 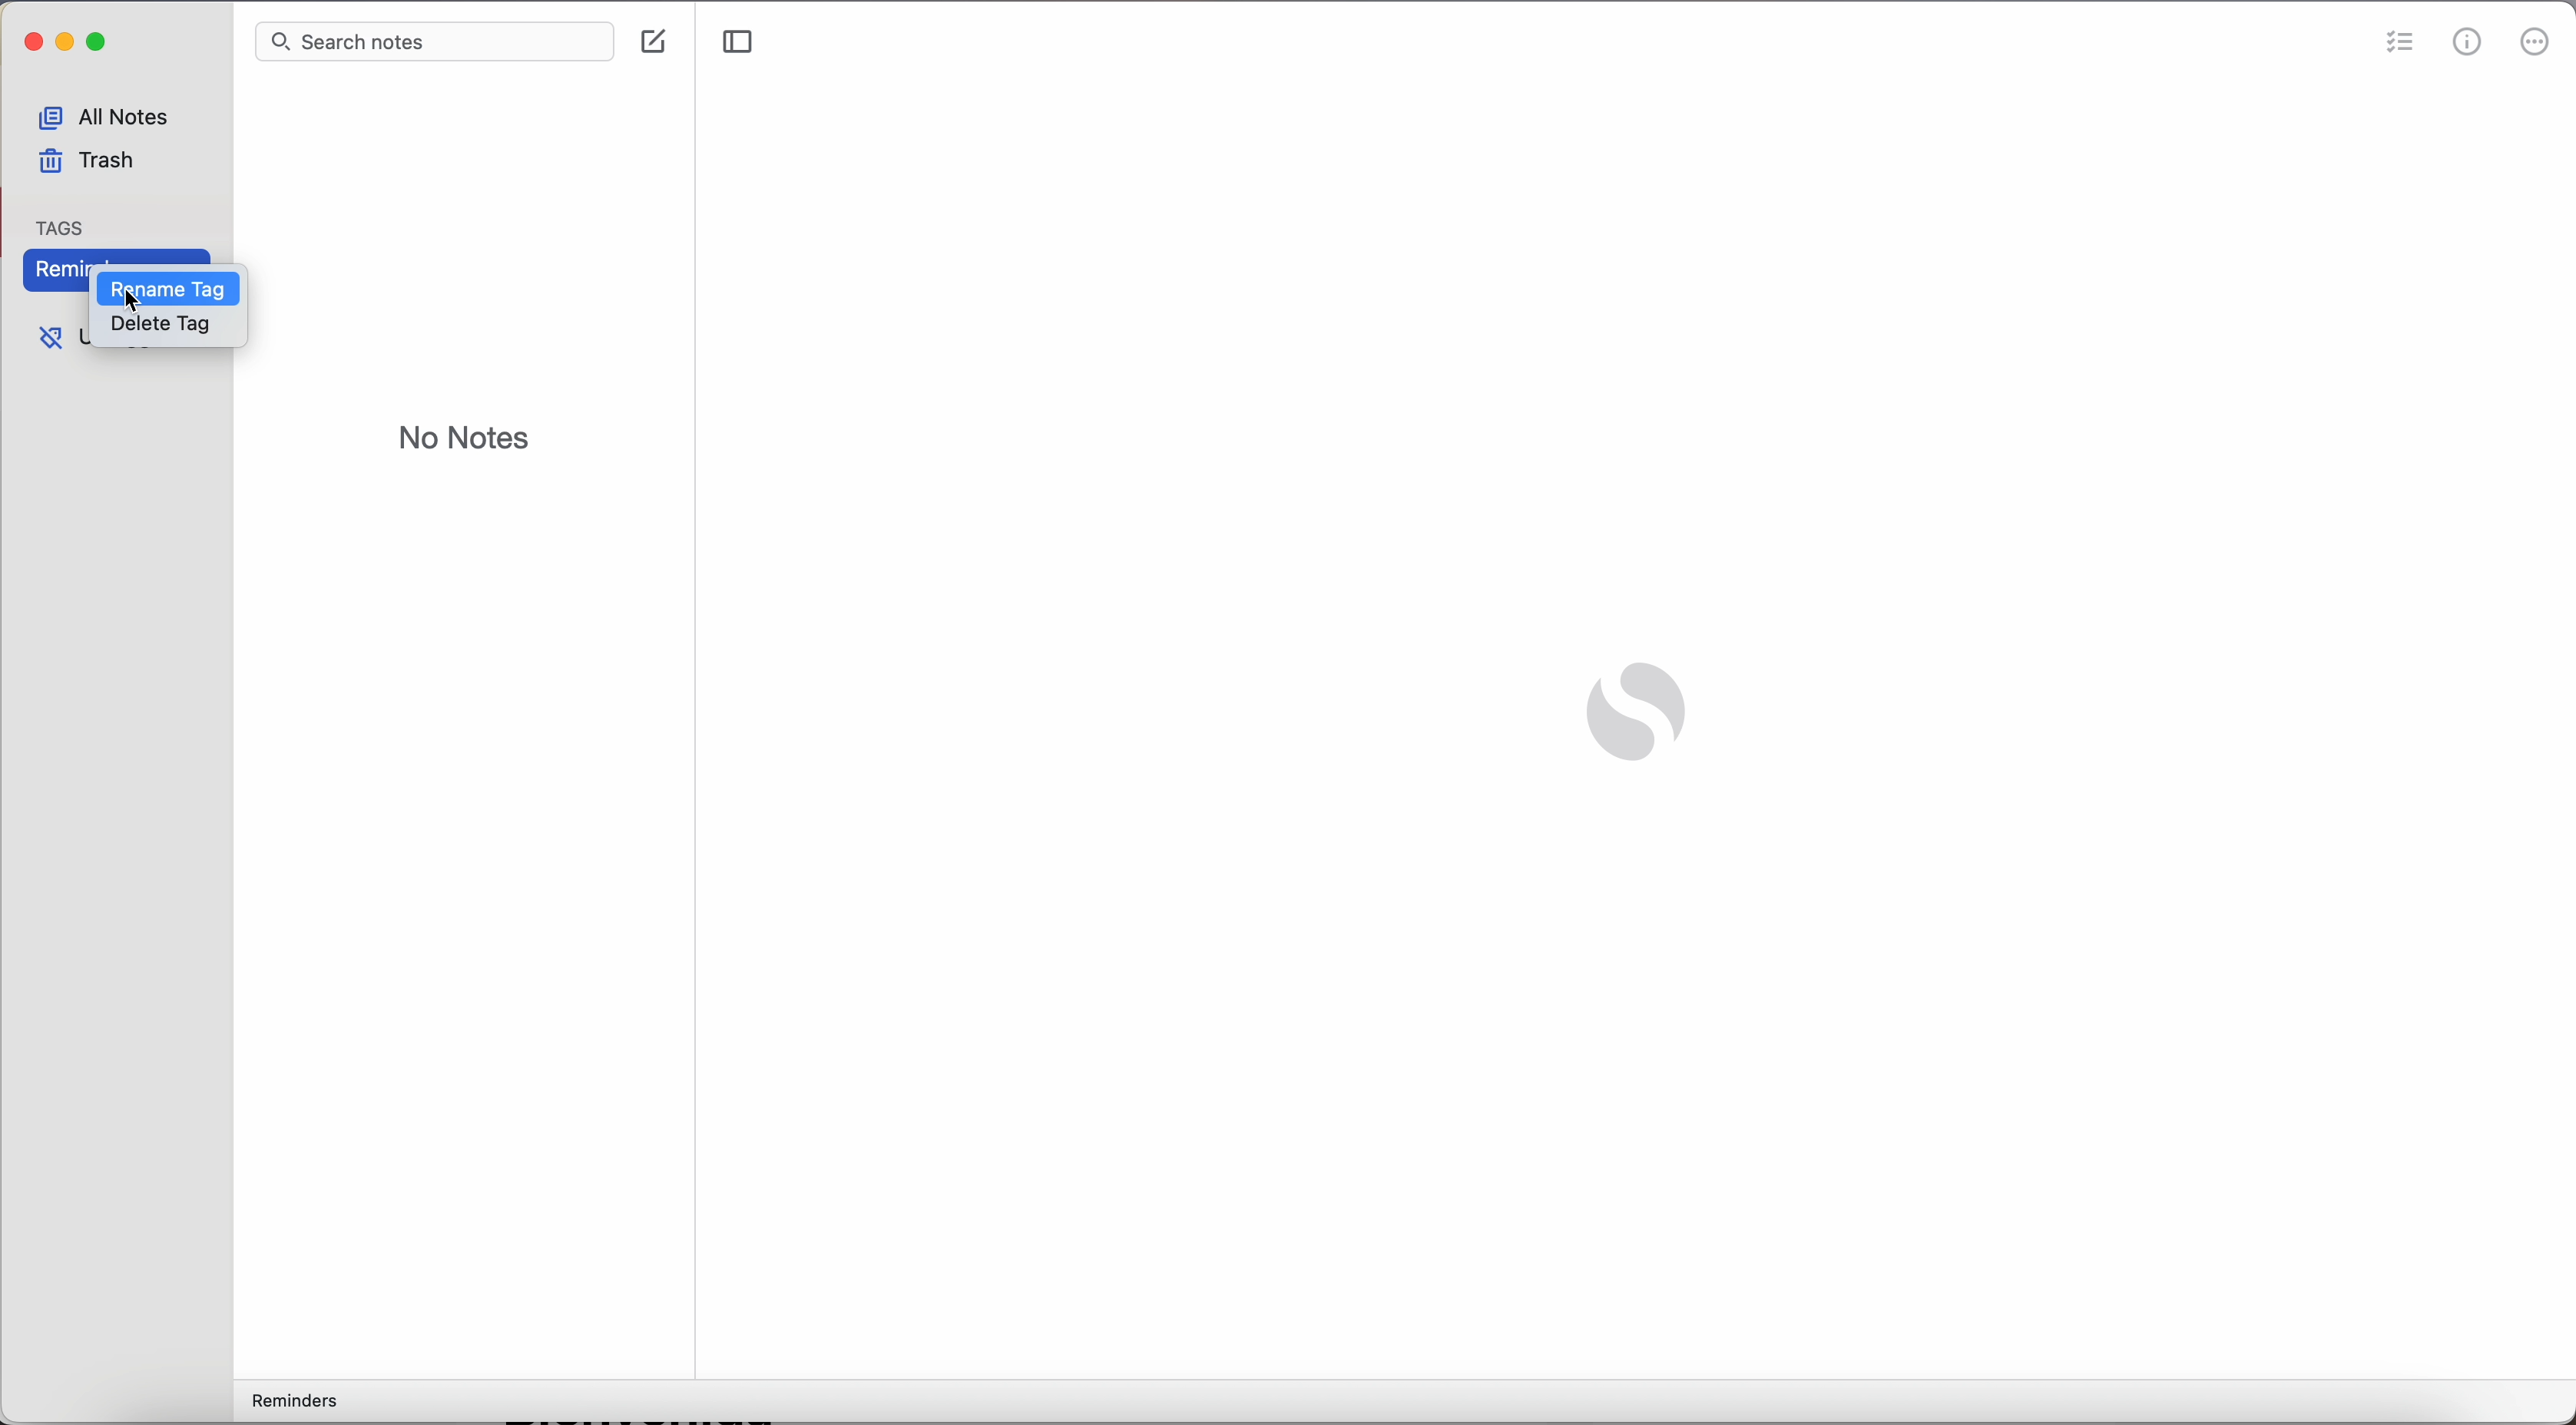 I want to click on Reminders, so click(x=58, y=270).